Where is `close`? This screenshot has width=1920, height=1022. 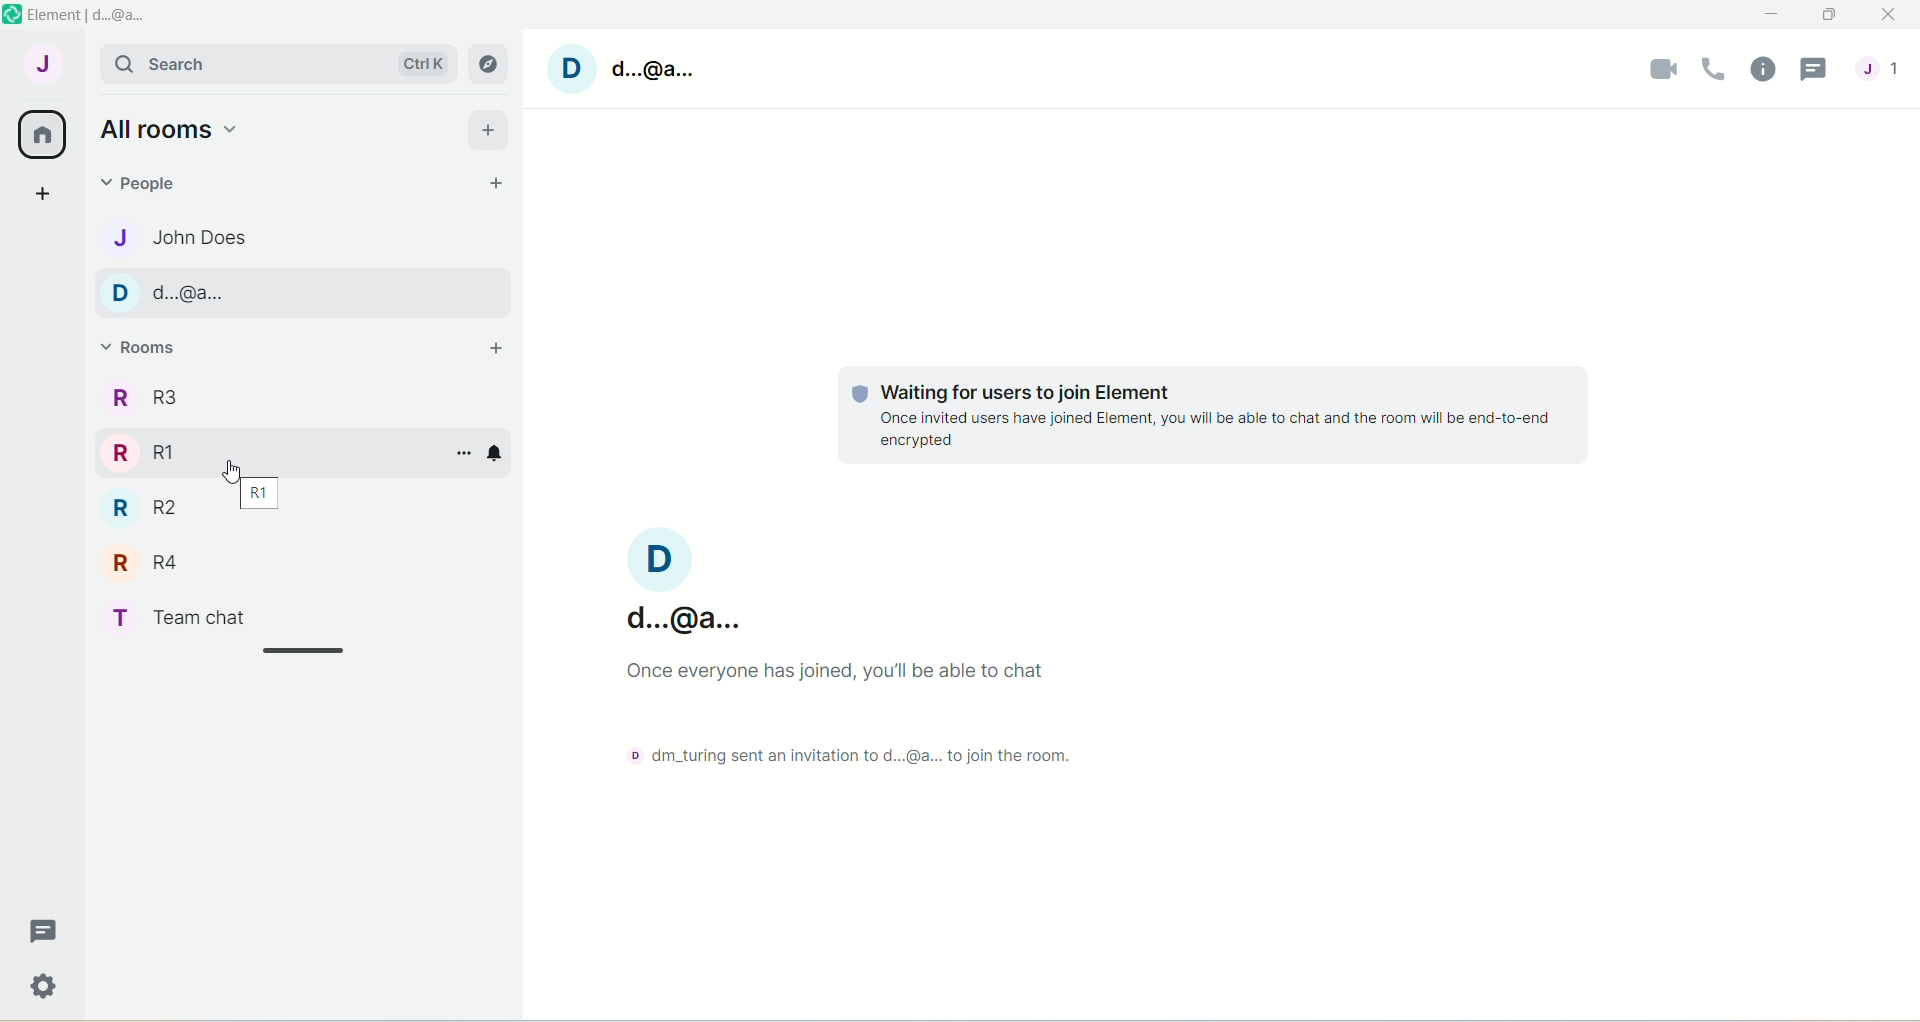
close is located at coordinates (1889, 16).